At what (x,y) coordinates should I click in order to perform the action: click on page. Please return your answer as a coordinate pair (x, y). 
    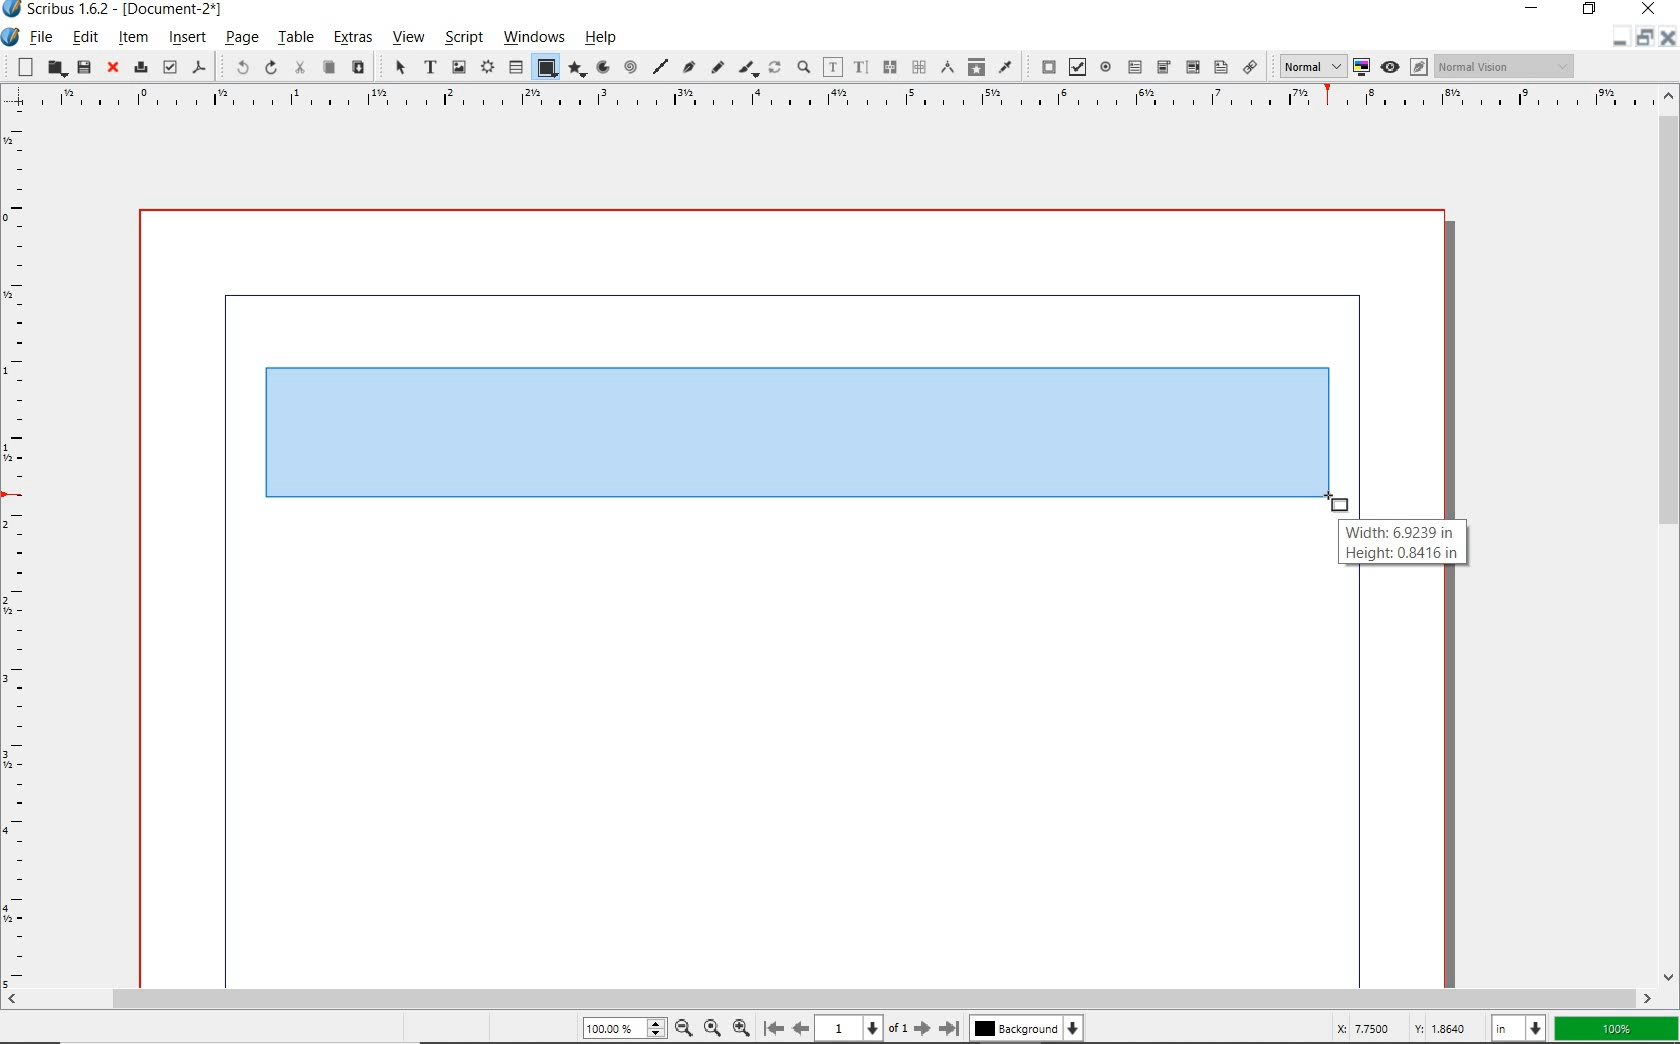
    Looking at the image, I should click on (242, 37).